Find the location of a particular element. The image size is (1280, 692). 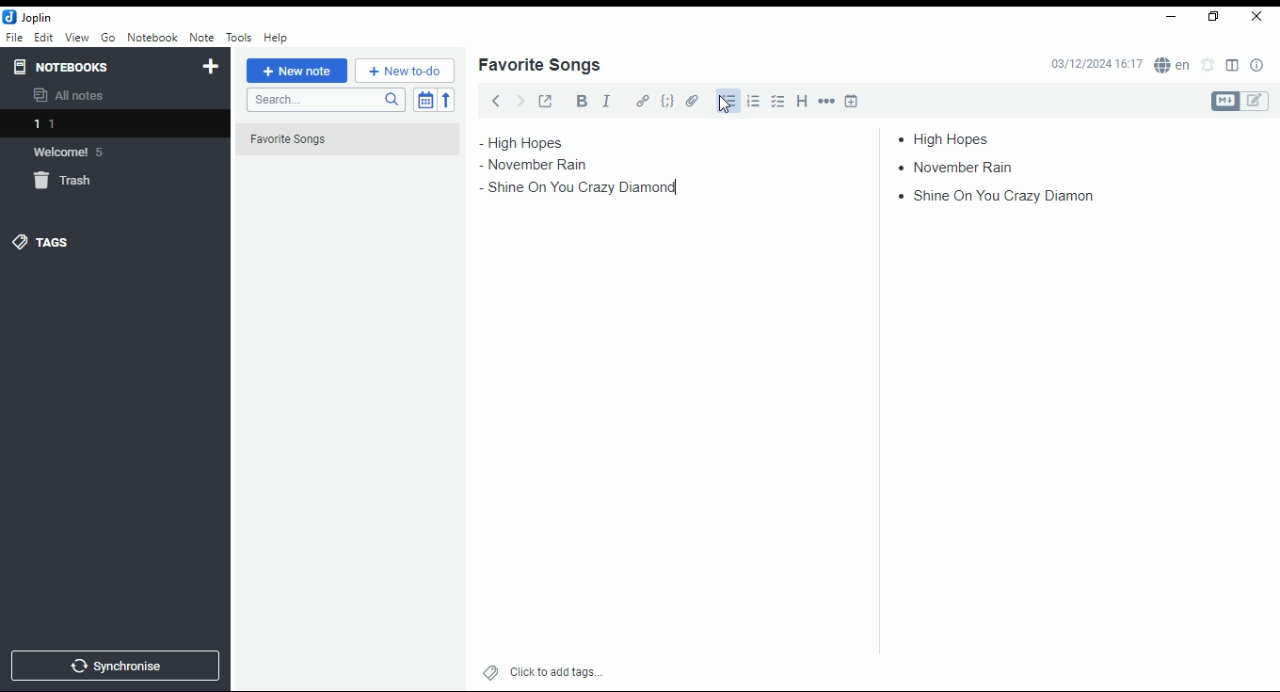

italics is located at coordinates (606, 100).